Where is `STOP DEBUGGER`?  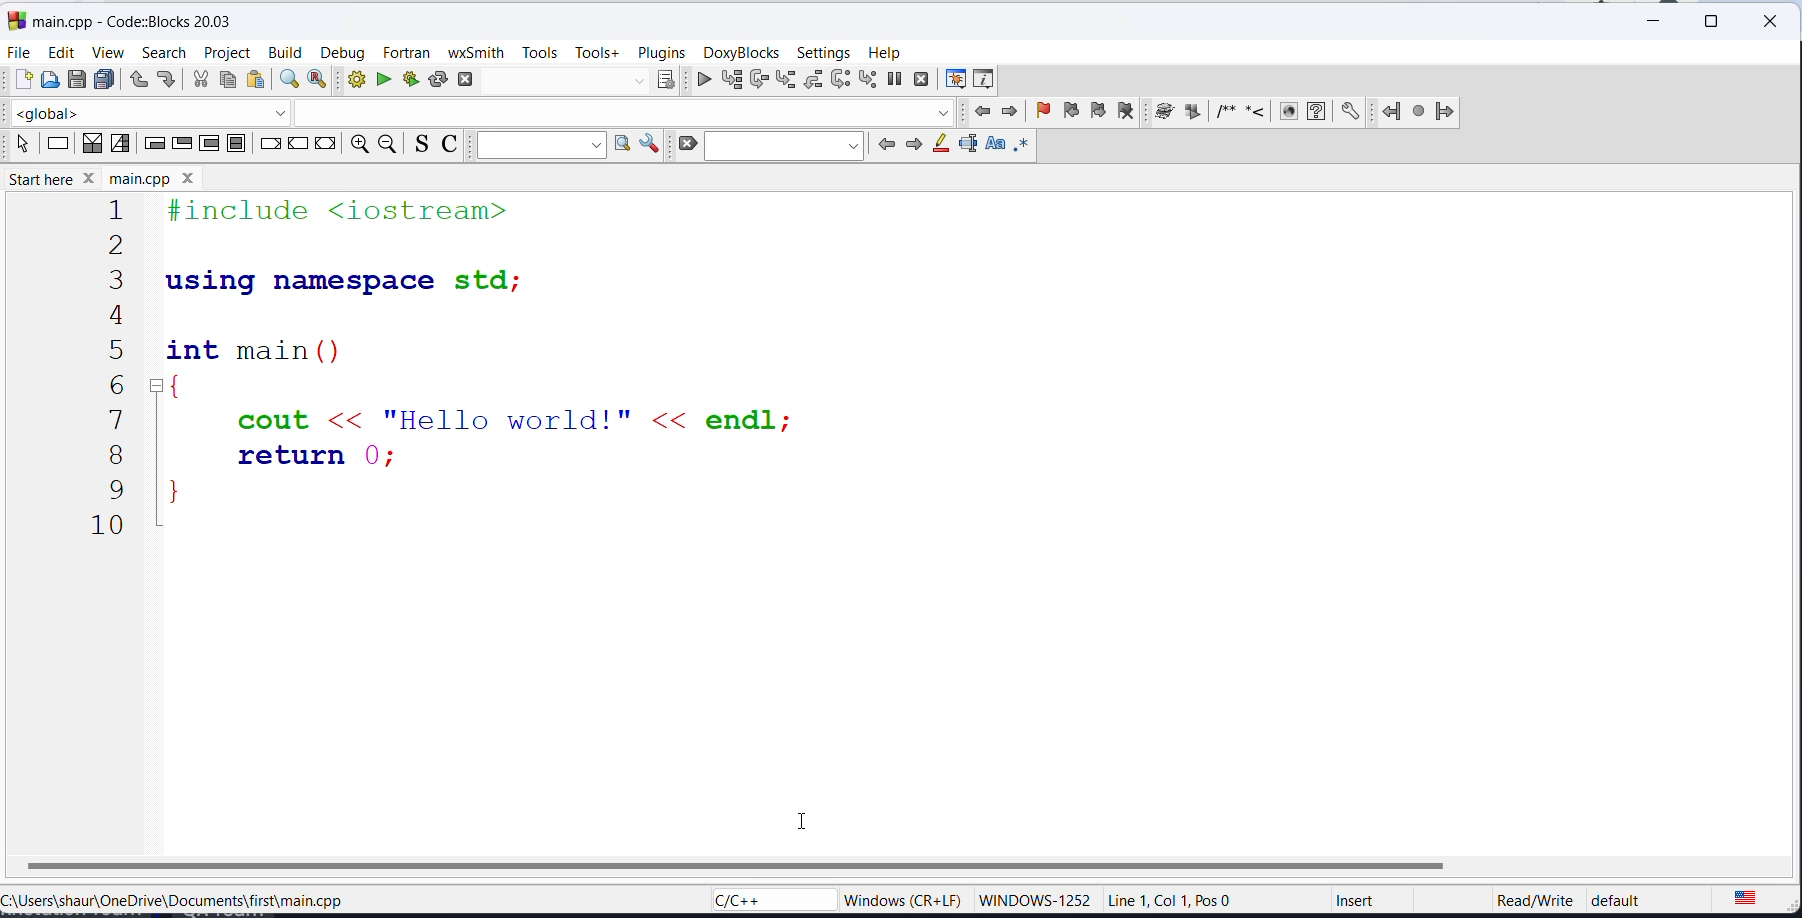 STOP DEBUGGER is located at coordinates (922, 78).